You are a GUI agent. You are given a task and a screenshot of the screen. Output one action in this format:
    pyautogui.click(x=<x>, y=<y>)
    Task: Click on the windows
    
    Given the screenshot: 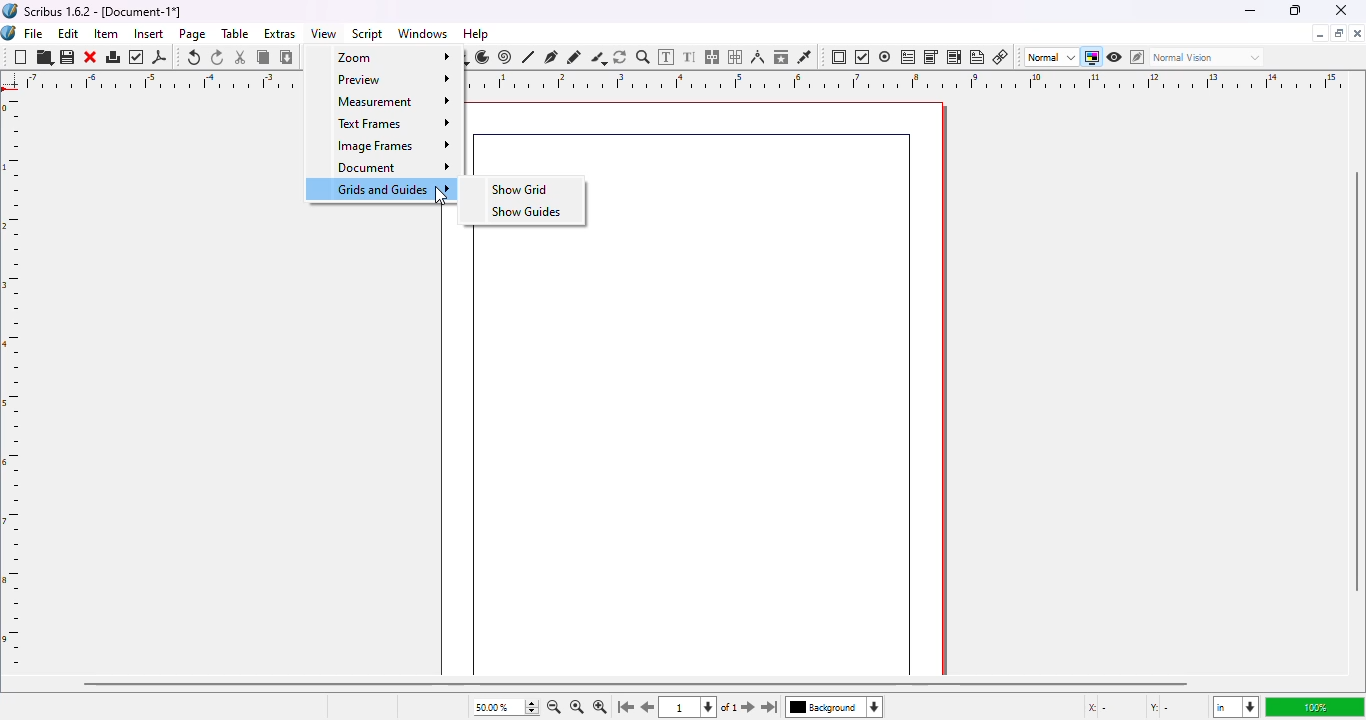 What is the action you would take?
    pyautogui.click(x=423, y=32)
    